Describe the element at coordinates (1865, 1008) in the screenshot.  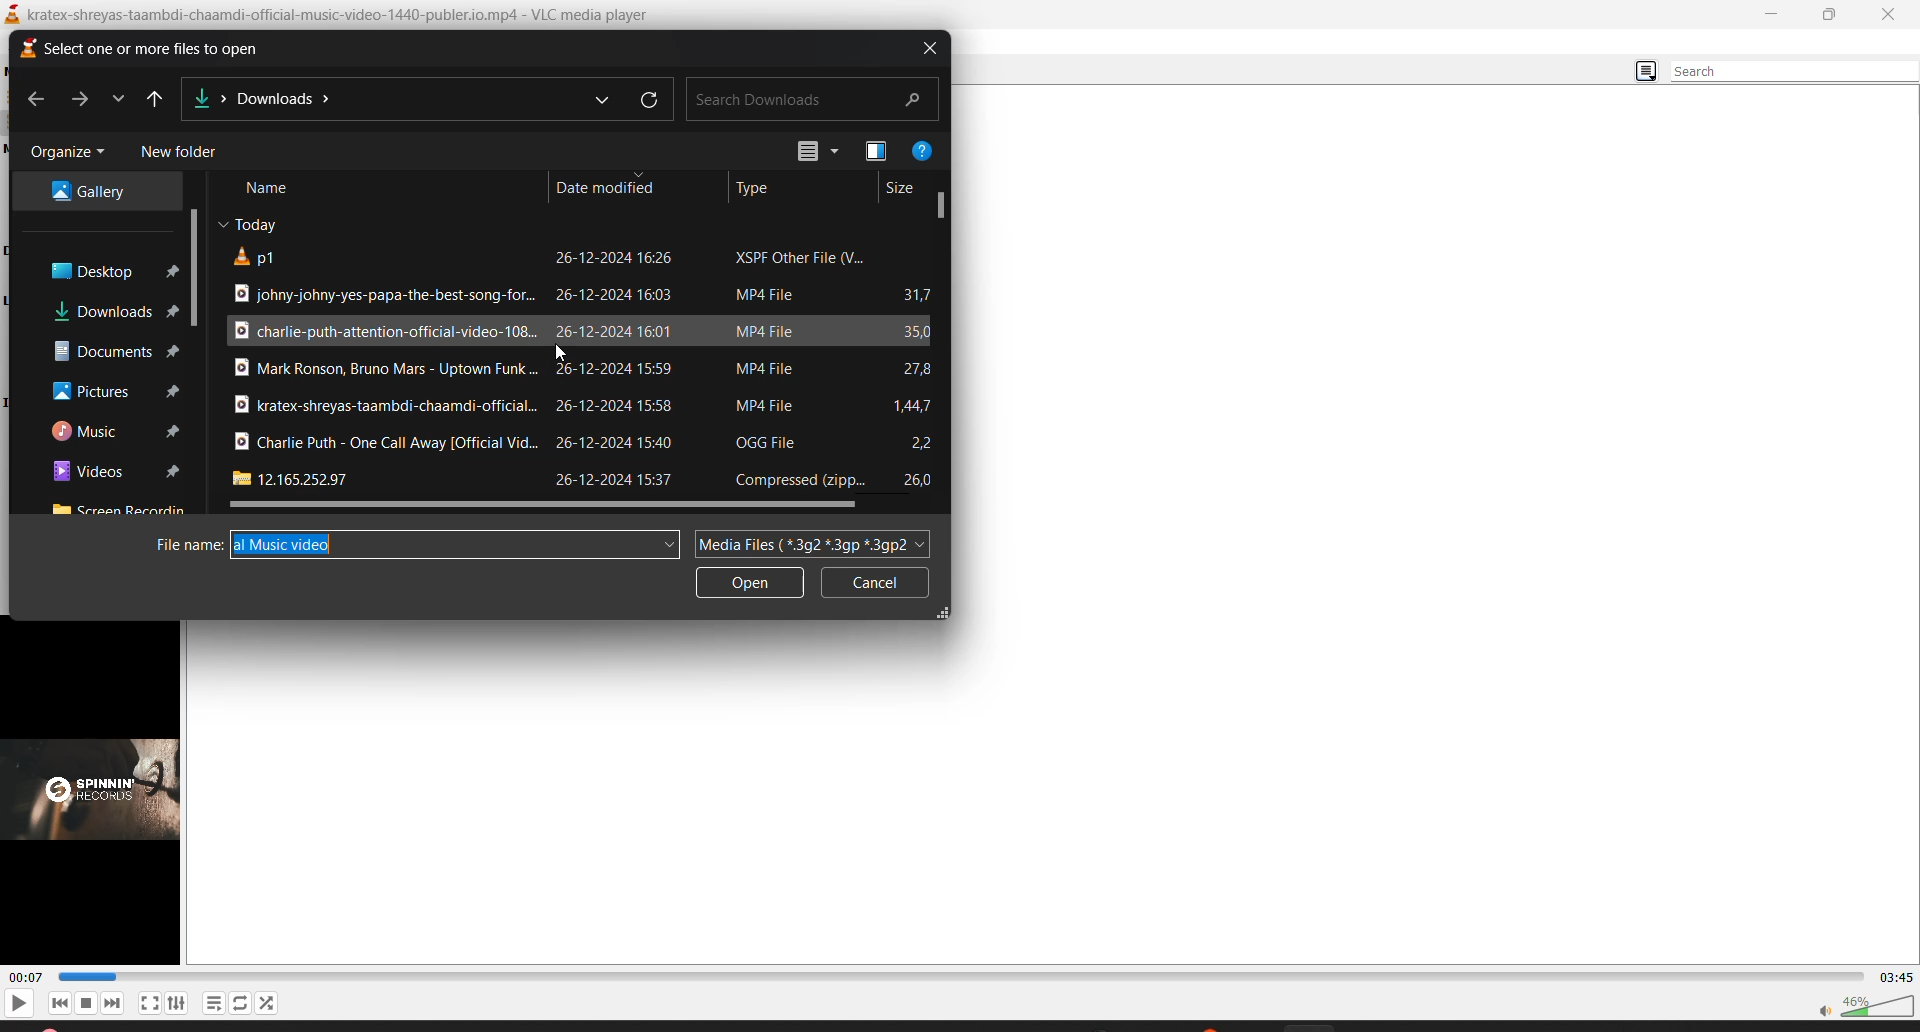
I see `volume` at that location.